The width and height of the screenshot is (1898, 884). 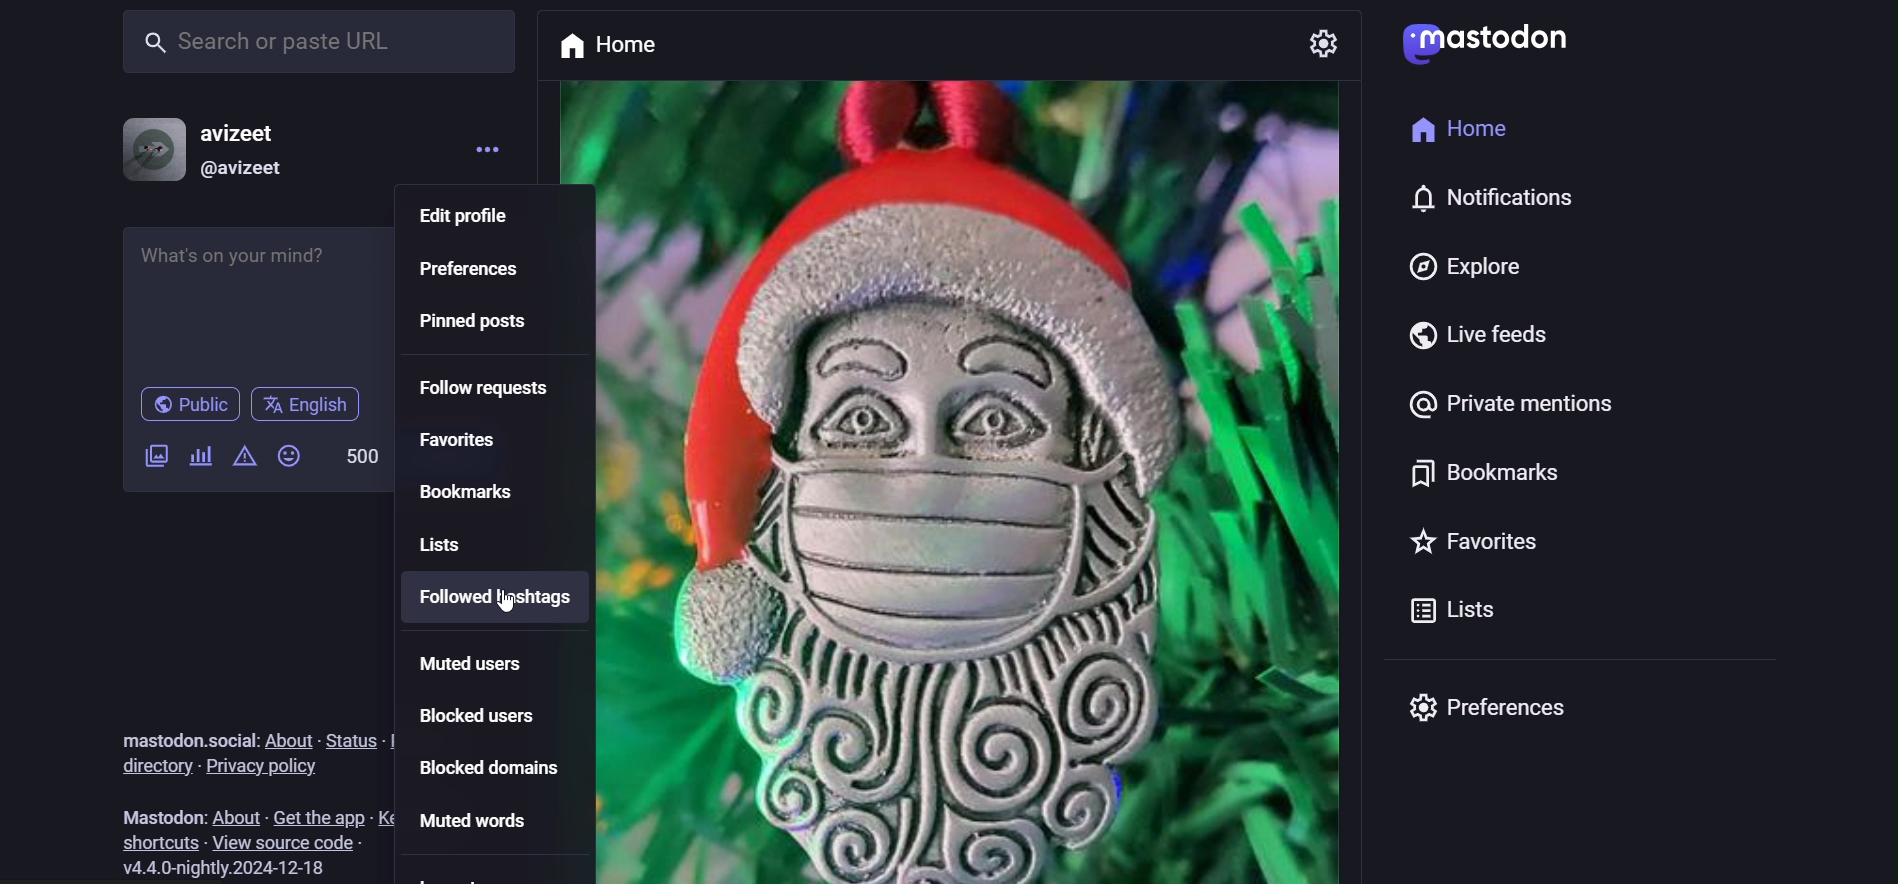 What do you see at coordinates (317, 814) in the screenshot?
I see `get the app` at bounding box center [317, 814].